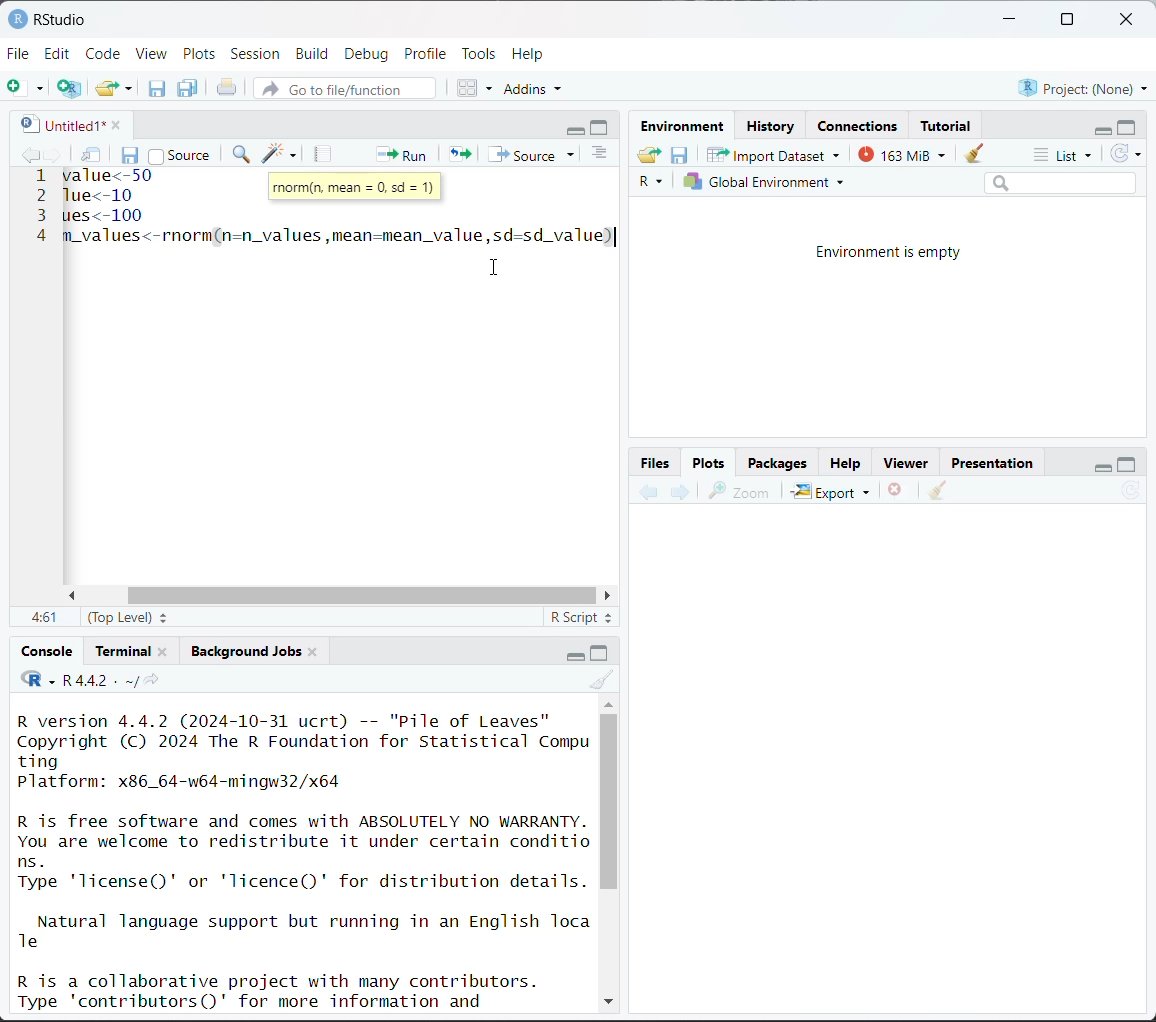 Image resolution: width=1156 pixels, height=1022 pixels. What do you see at coordinates (458, 153) in the screenshot?
I see `re-run` at bounding box center [458, 153].